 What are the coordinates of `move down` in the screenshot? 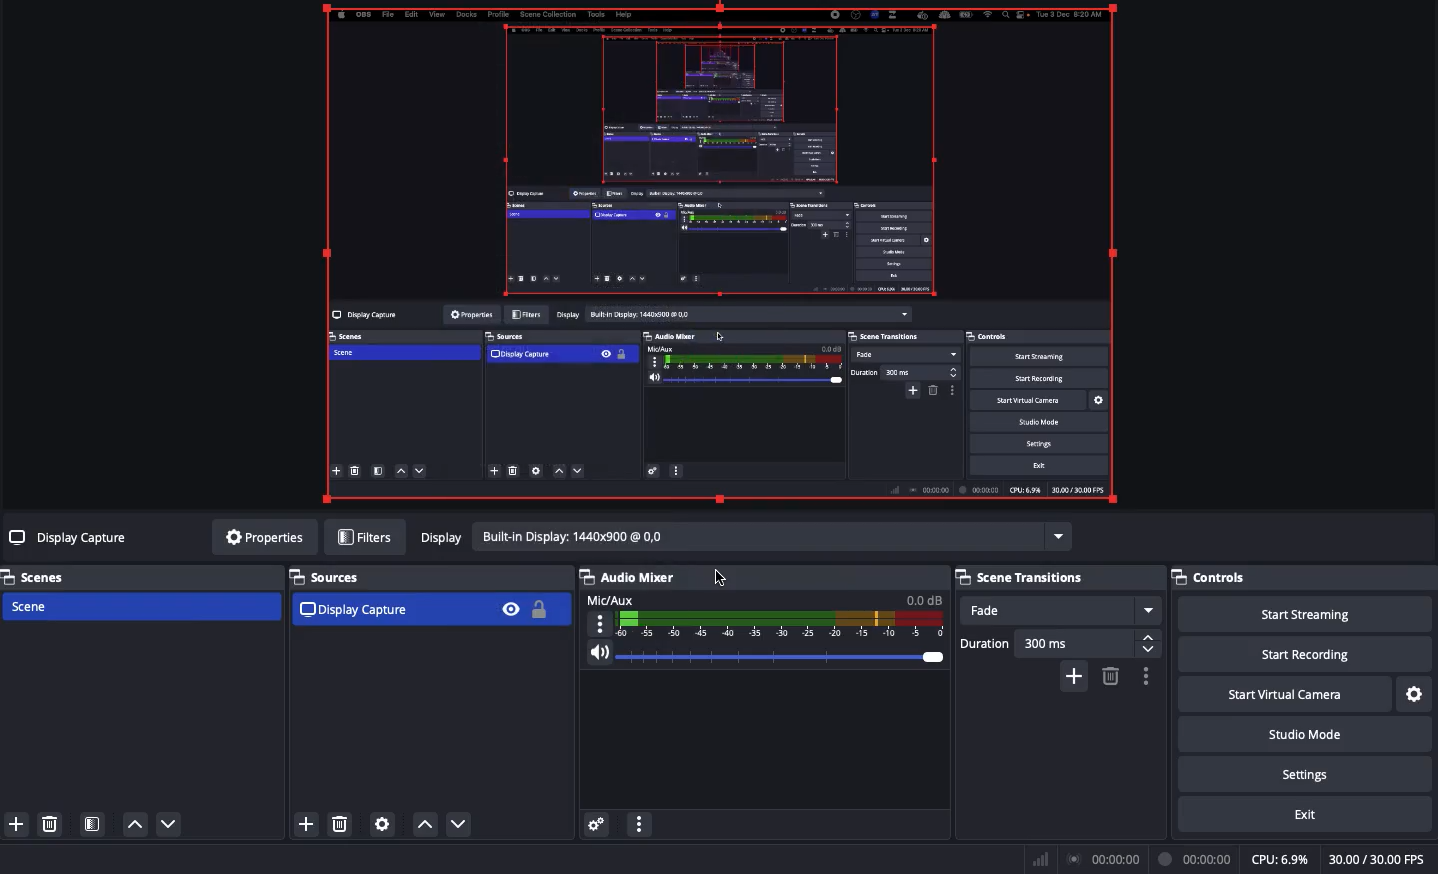 It's located at (462, 825).